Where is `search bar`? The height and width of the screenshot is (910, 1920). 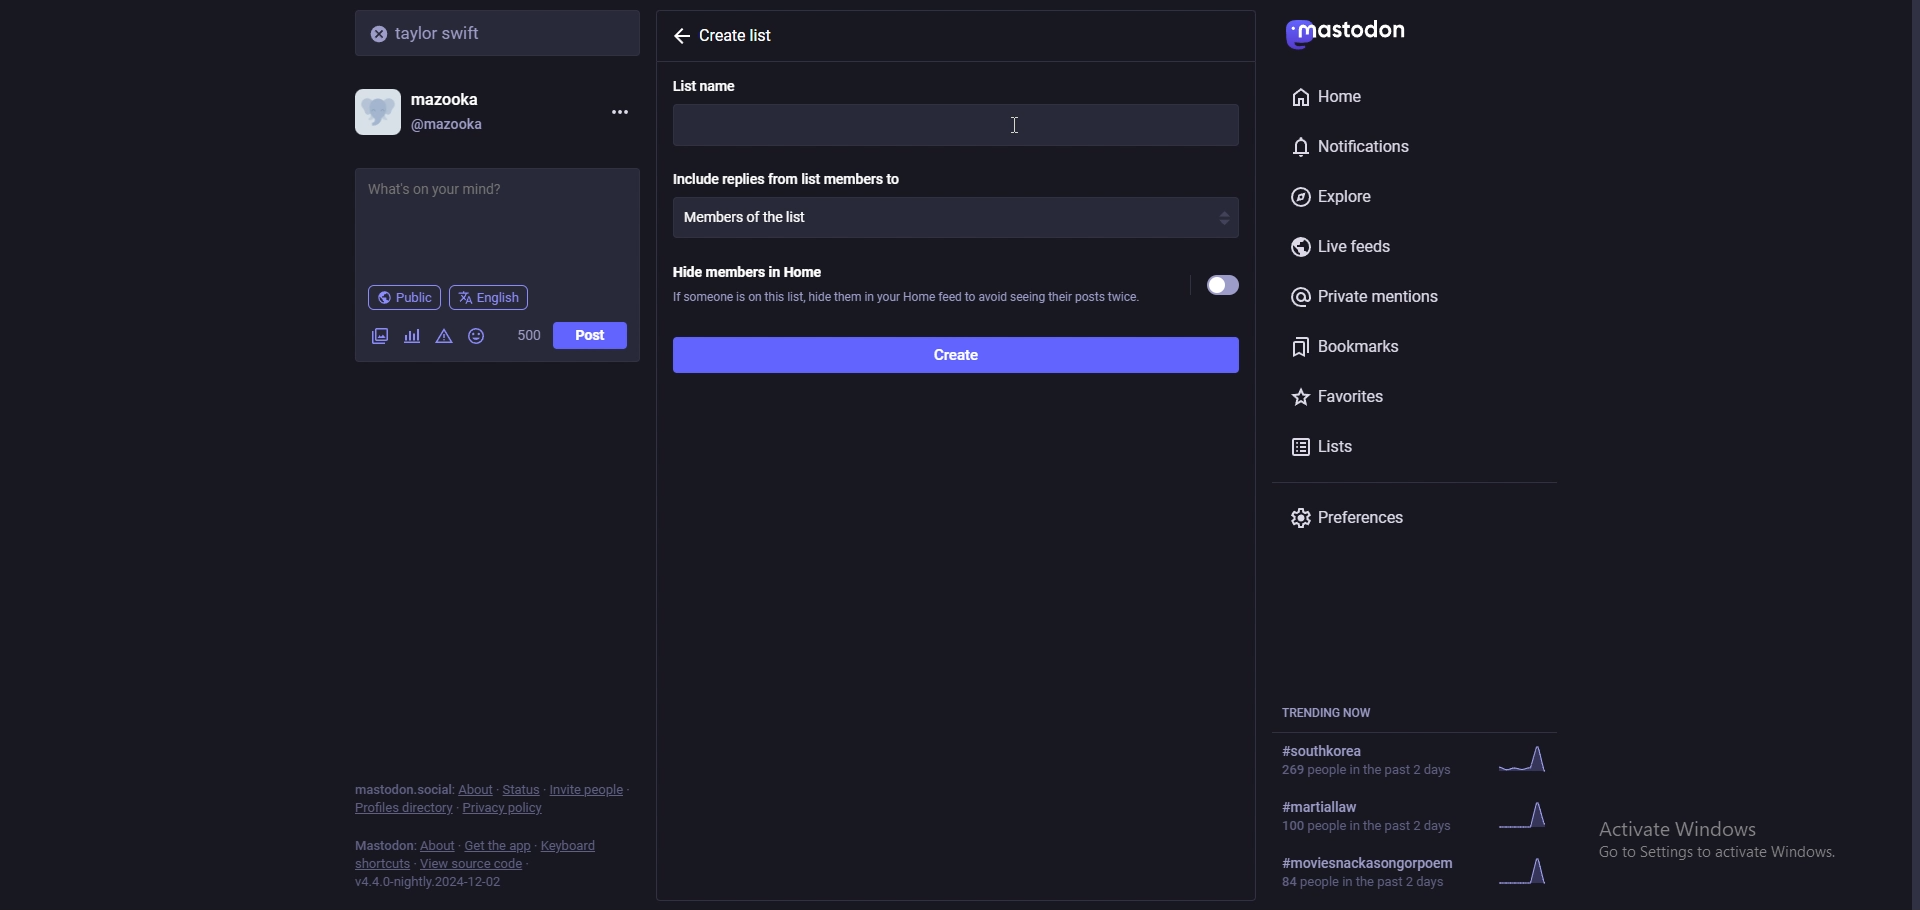 search bar is located at coordinates (500, 32).